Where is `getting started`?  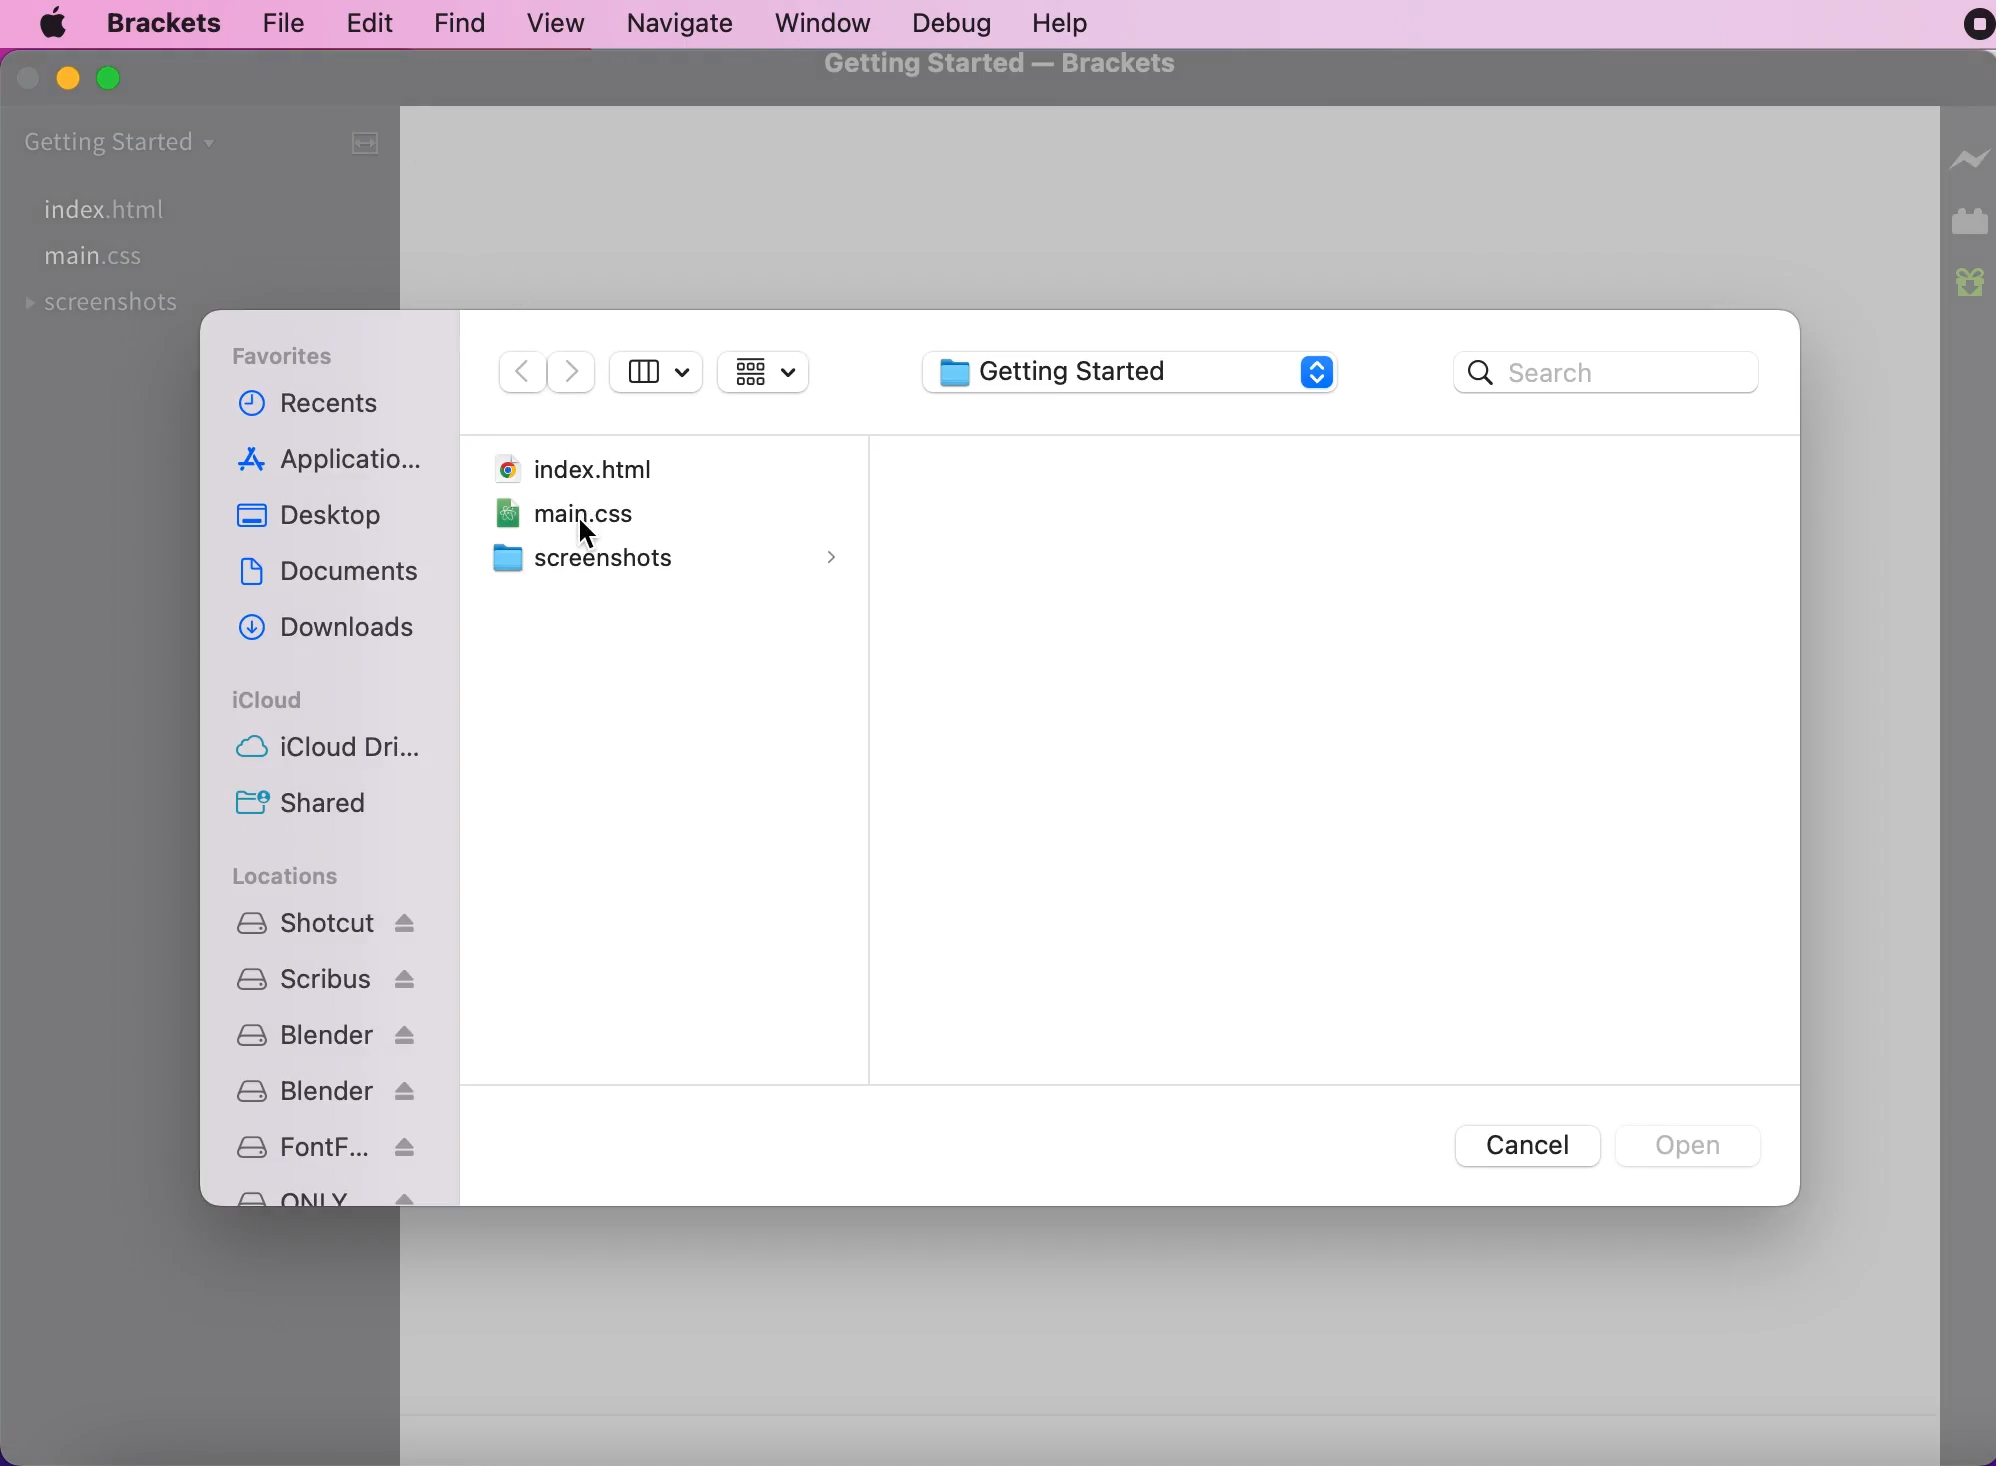 getting started is located at coordinates (1133, 375).